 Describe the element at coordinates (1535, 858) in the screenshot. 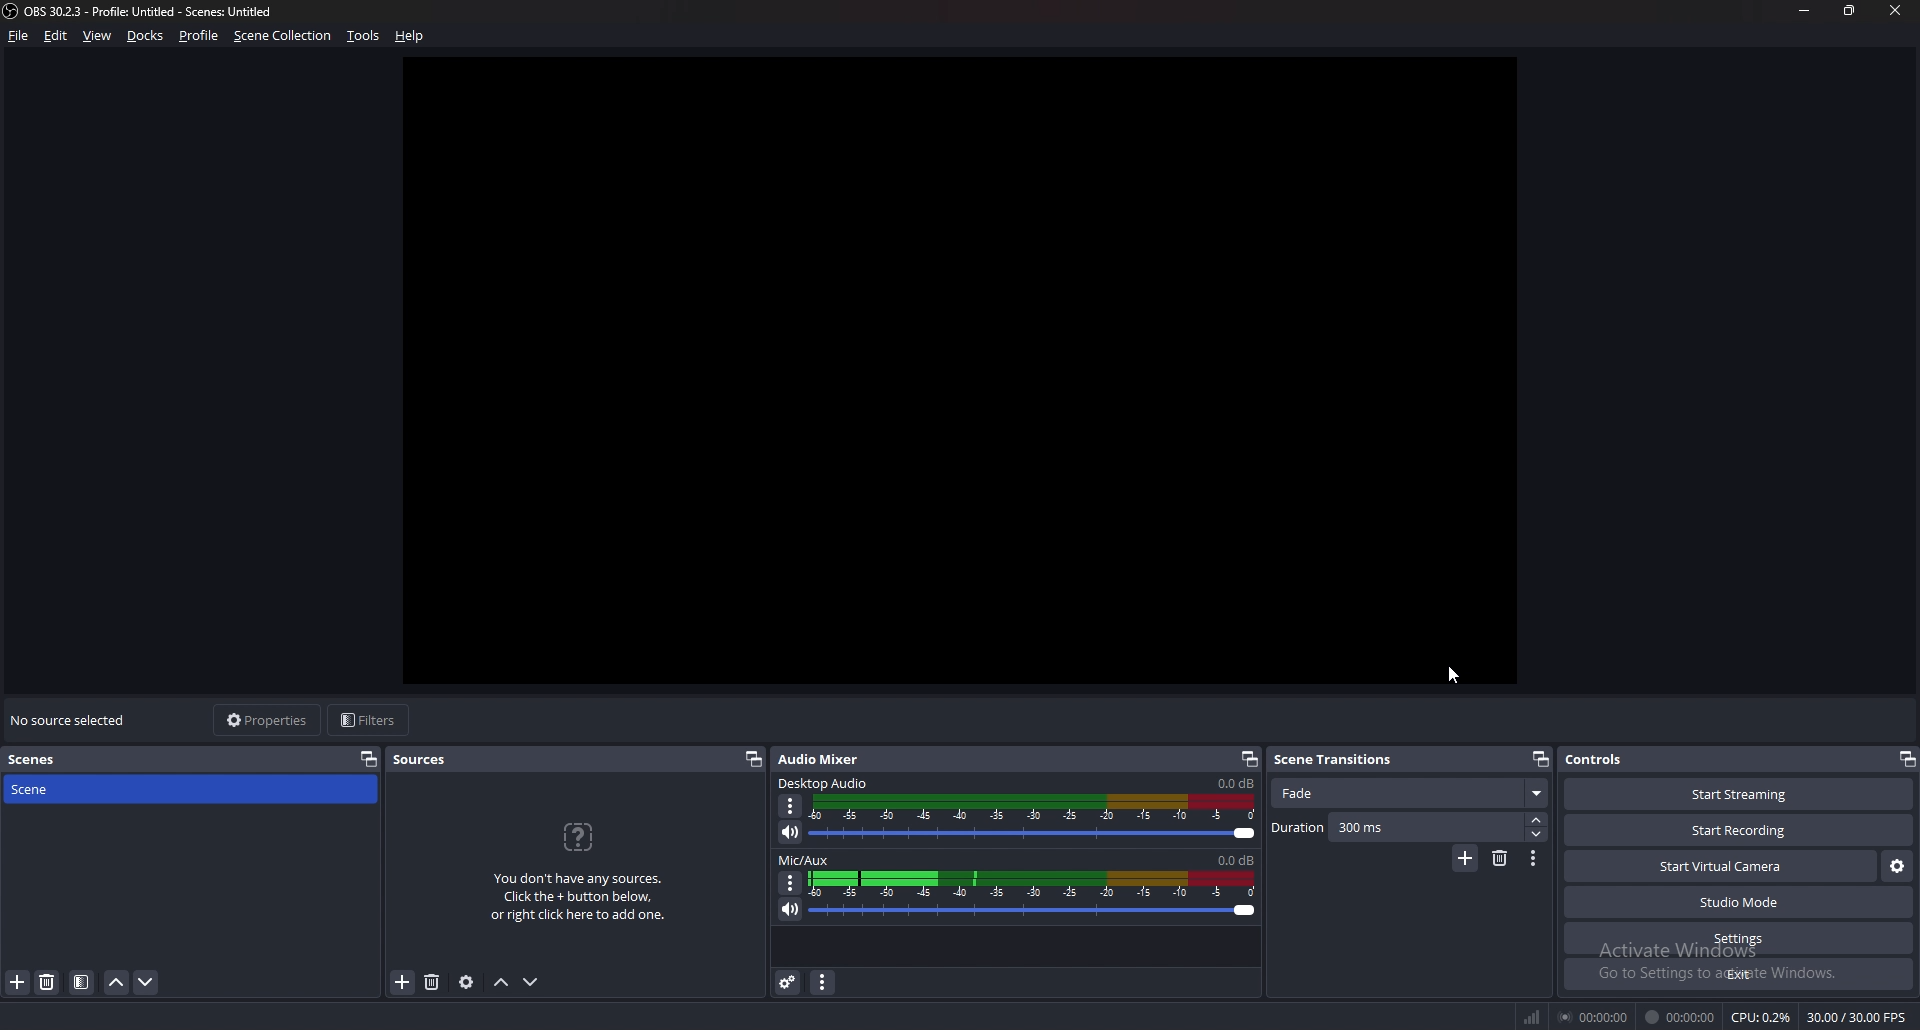

I see `options` at that location.